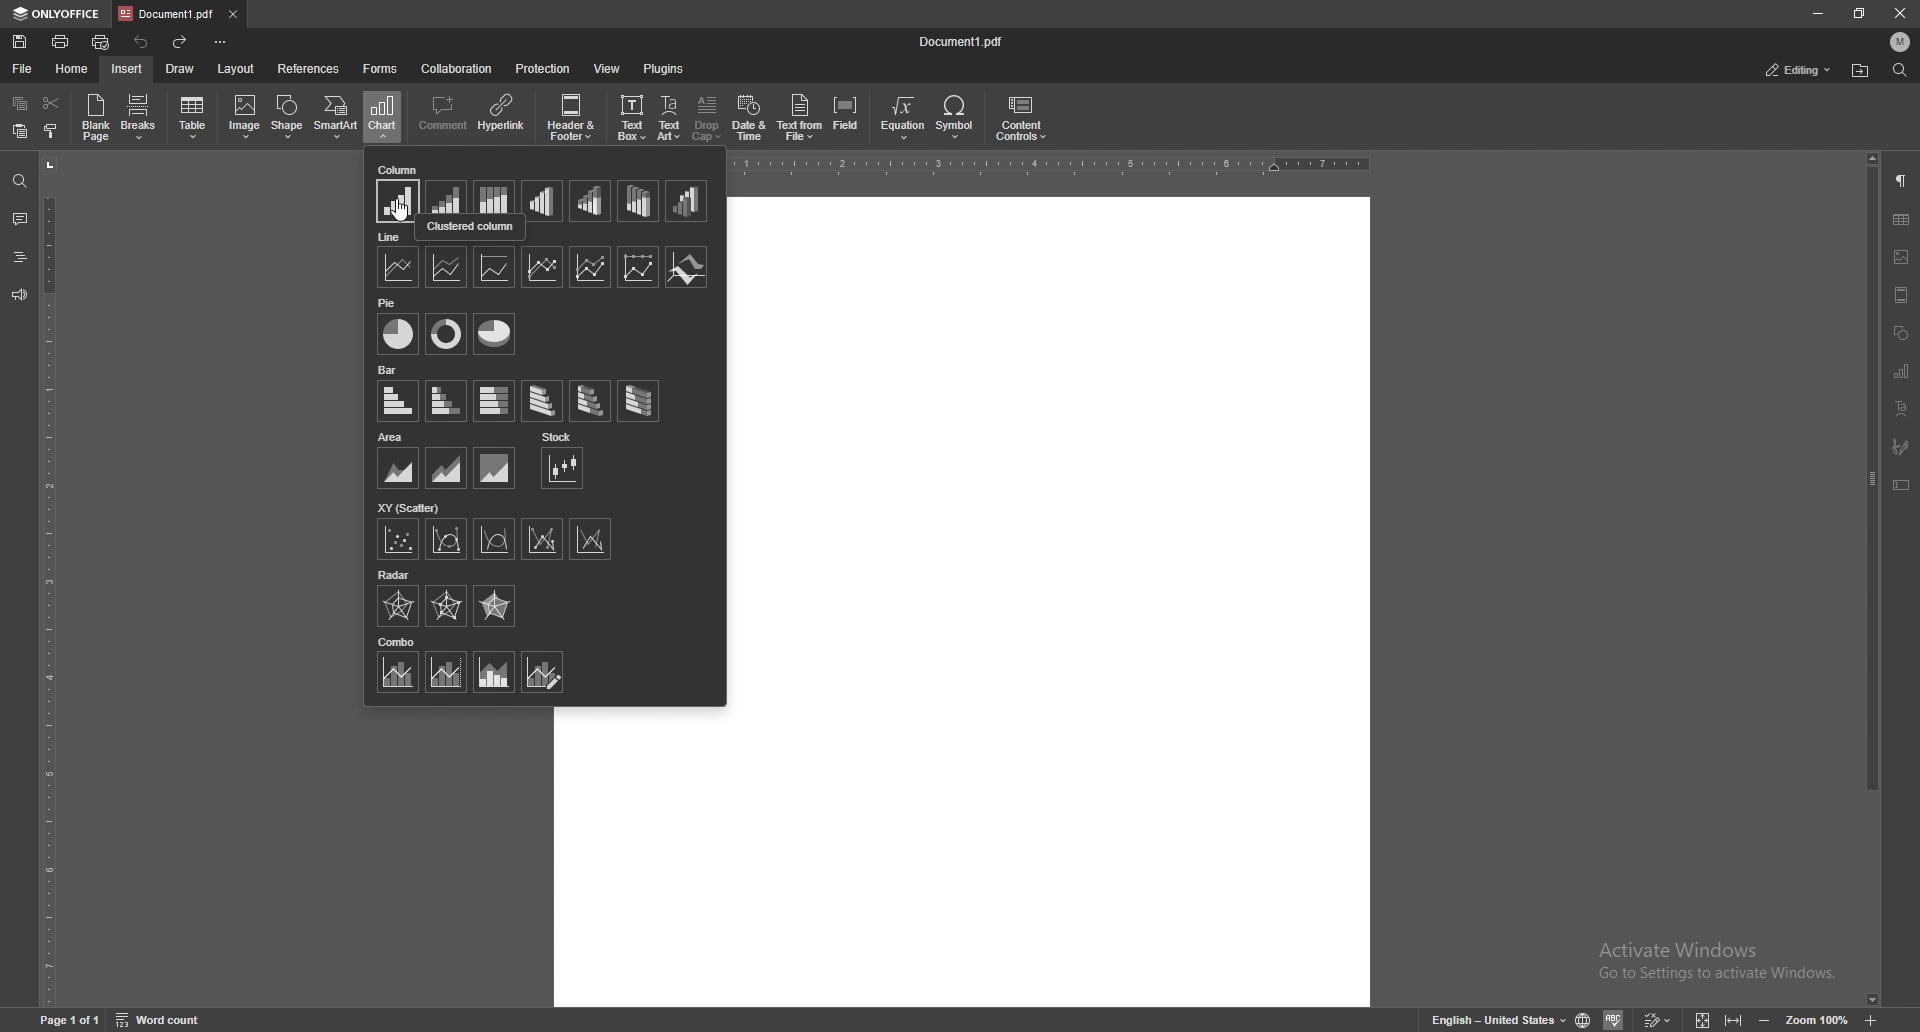 The height and width of the screenshot is (1032, 1920). What do you see at coordinates (18, 256) in the screenshot?
I see `headers` at bounding box center [18, 256].